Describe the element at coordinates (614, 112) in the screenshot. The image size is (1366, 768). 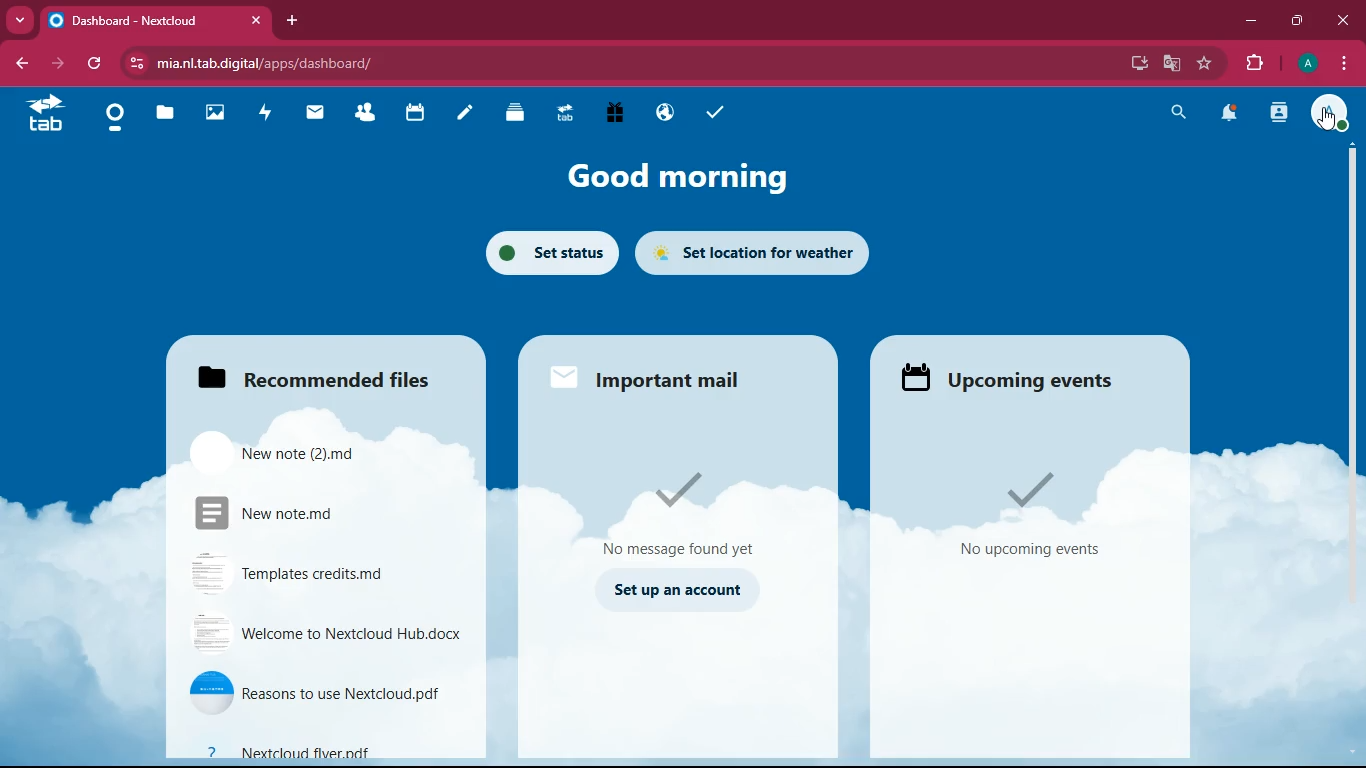
I see `gift` at that location.